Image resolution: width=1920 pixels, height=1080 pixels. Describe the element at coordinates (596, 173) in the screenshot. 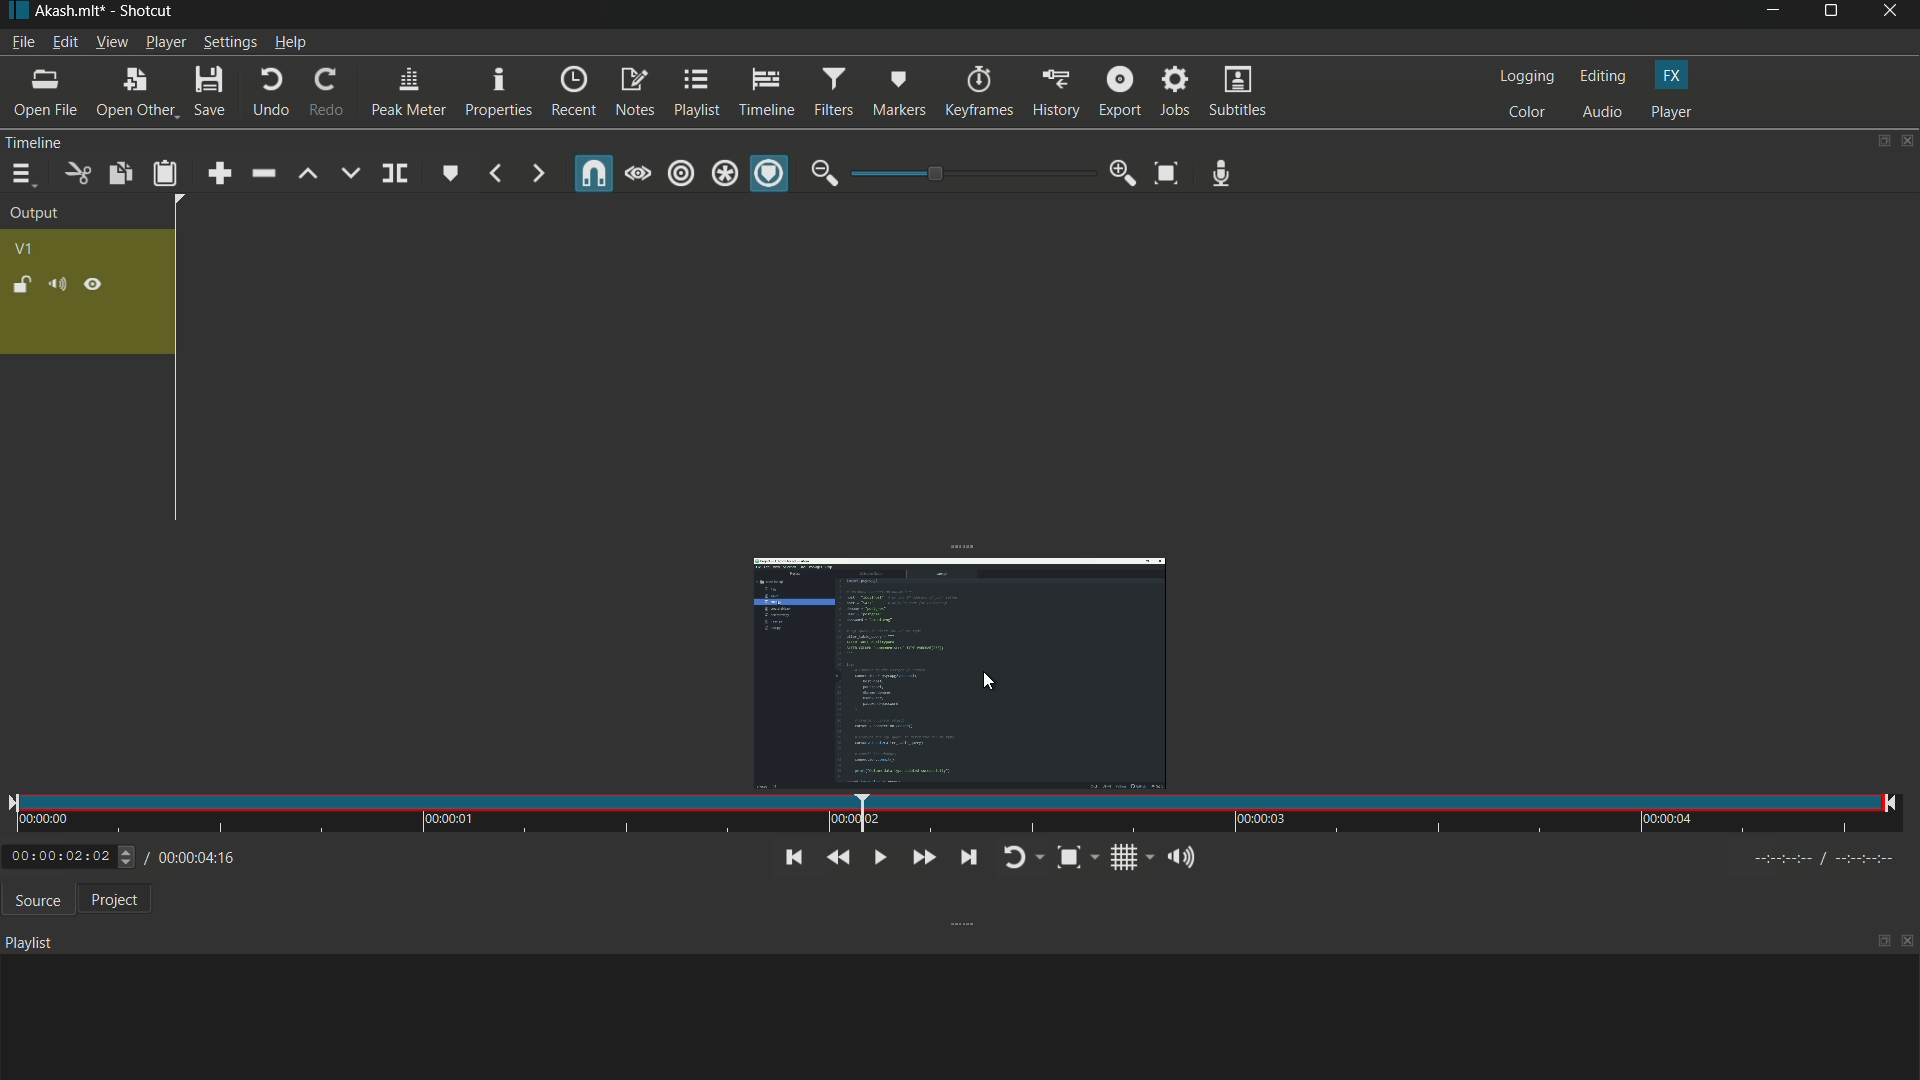

I see `snap` at that location.